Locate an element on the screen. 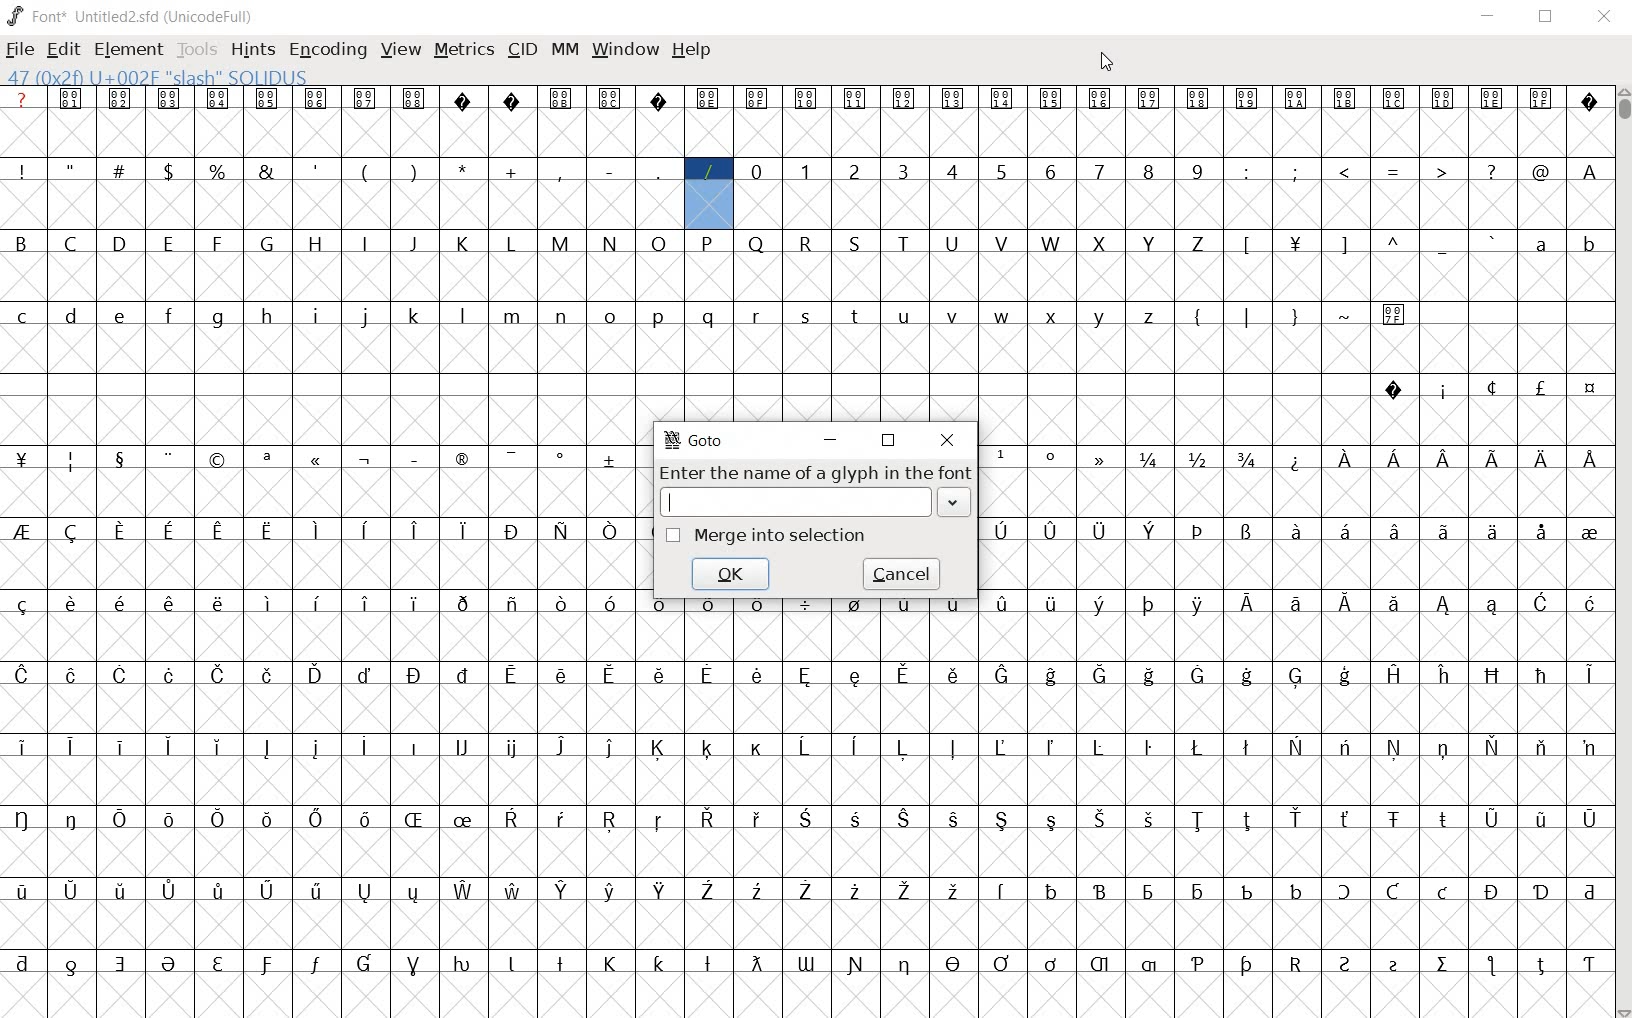  glyph is located at coordinates (318, 531).